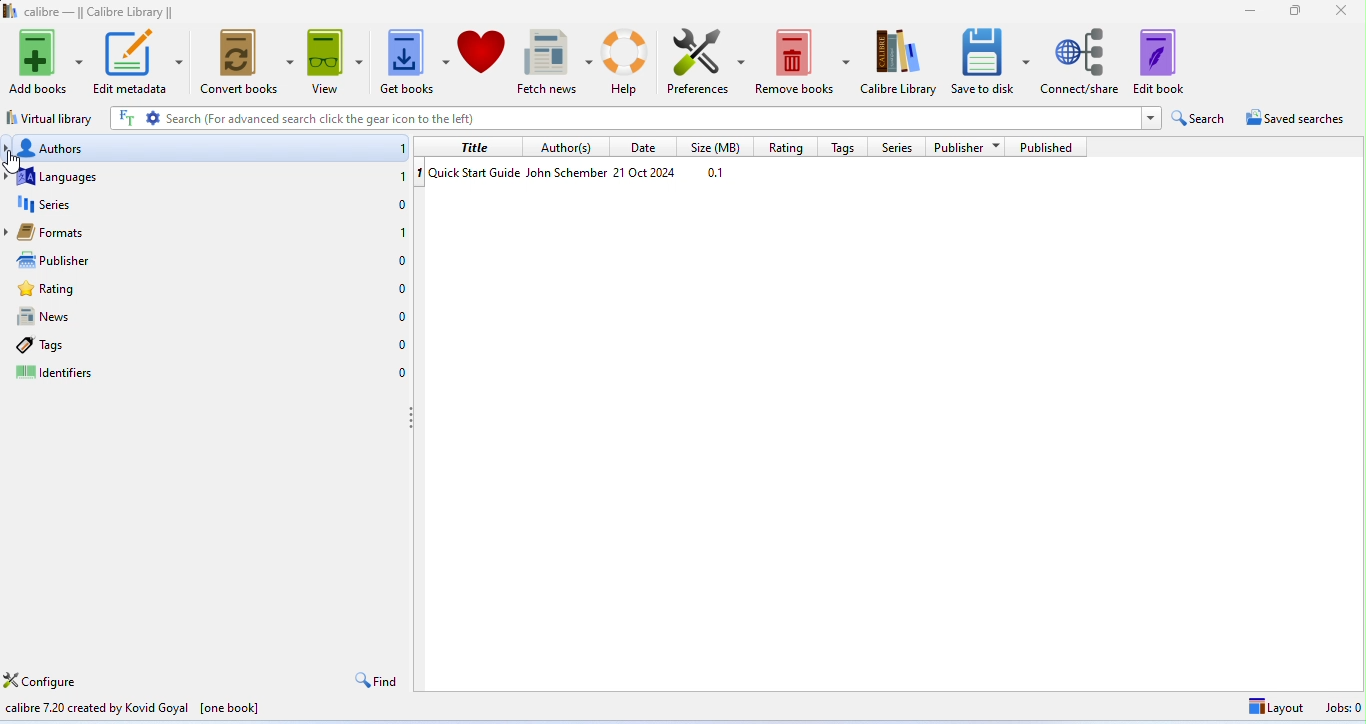 The width and height of the screenshot is (1366, 724). What do you see at coordinates (209, 345) in the screenshot?
I see `tags` at bounding box center [209, 345].